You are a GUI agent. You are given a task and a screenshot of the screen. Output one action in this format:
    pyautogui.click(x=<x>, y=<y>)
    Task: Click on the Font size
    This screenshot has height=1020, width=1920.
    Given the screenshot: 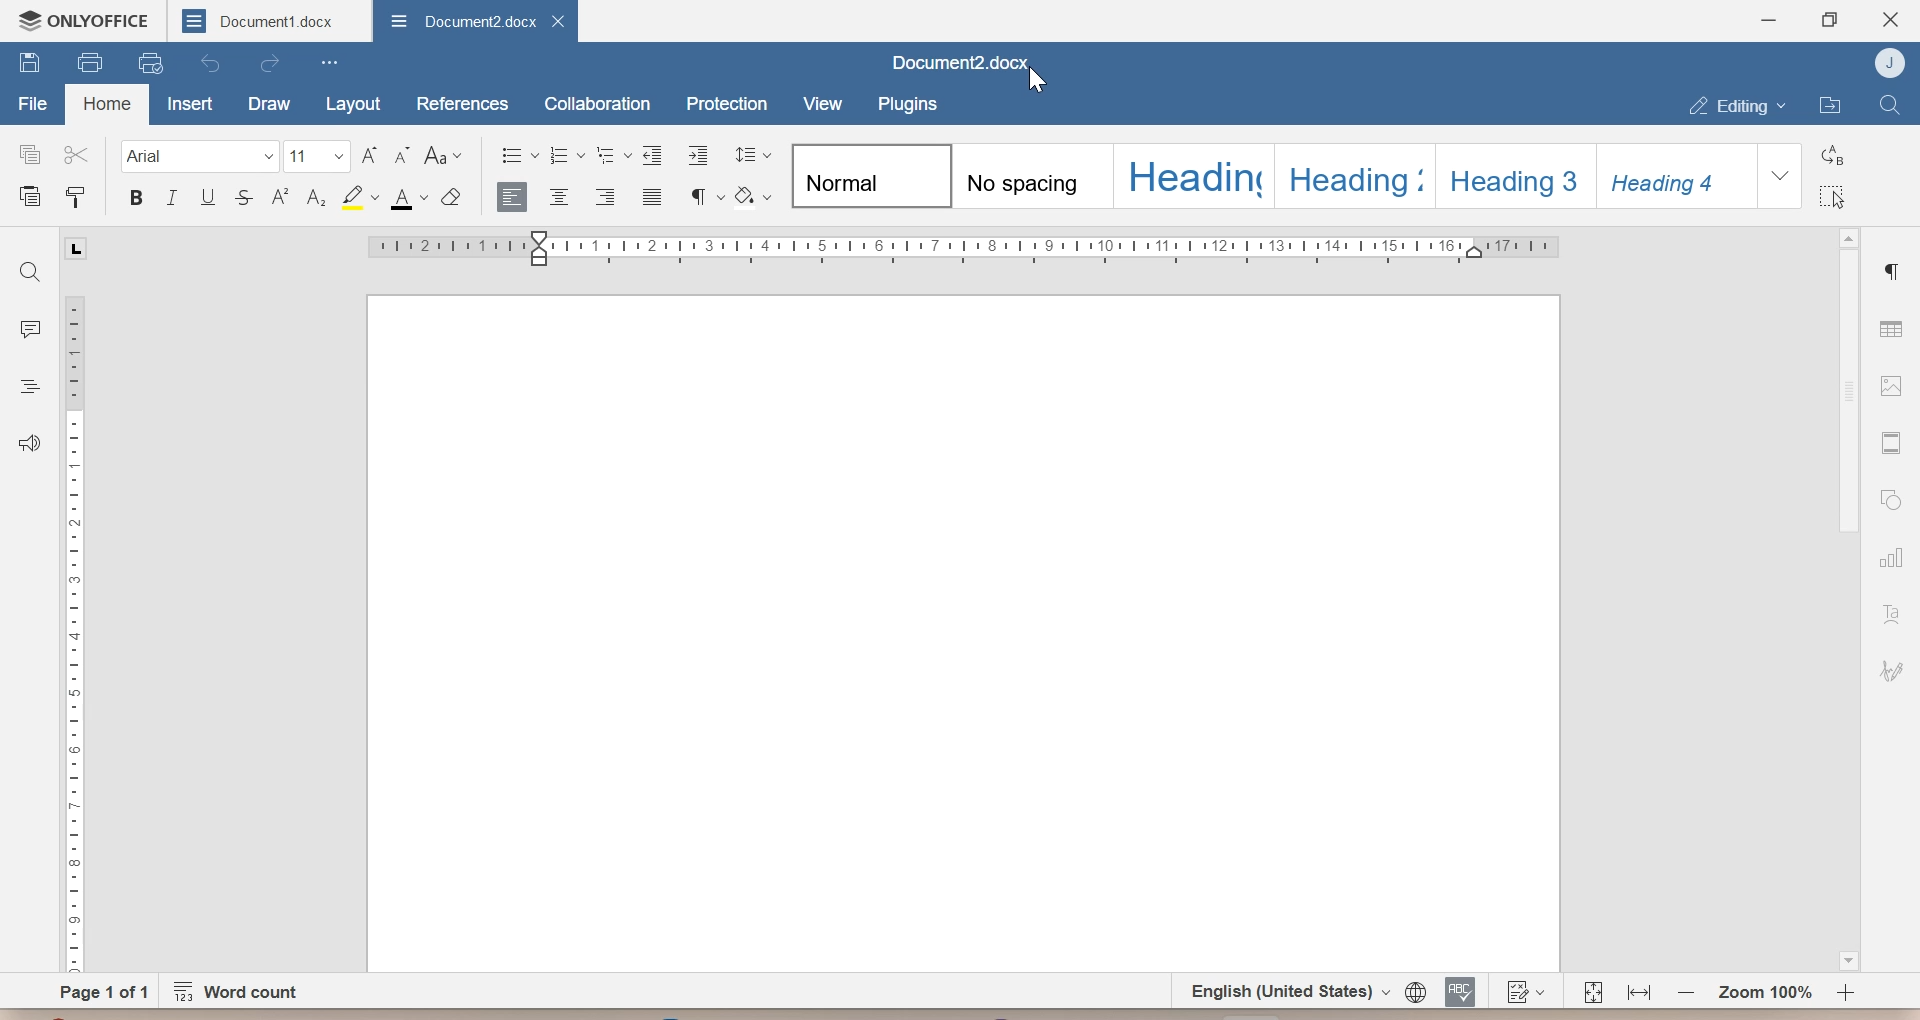 What is the action you would take?
    pyautogui.click(x=318, y=159)
    